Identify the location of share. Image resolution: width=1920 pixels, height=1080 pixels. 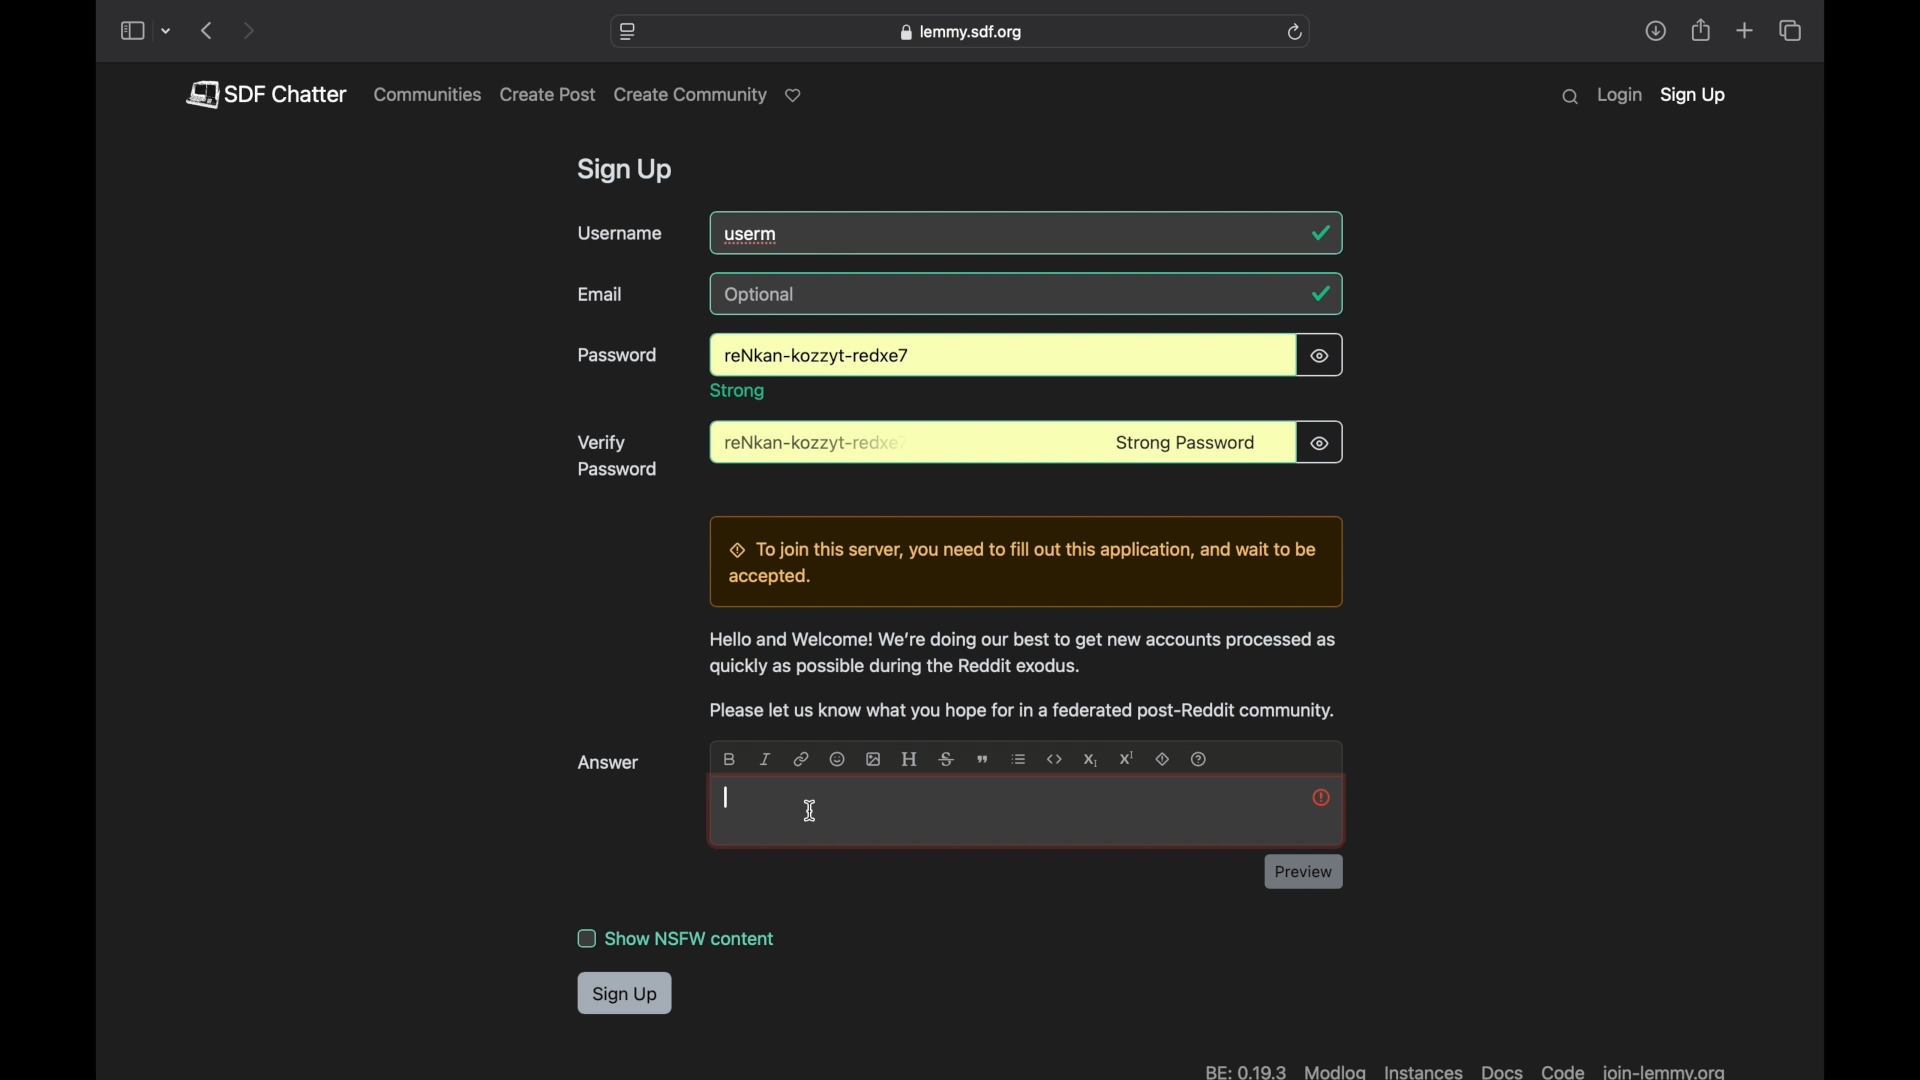
(1702, 31).